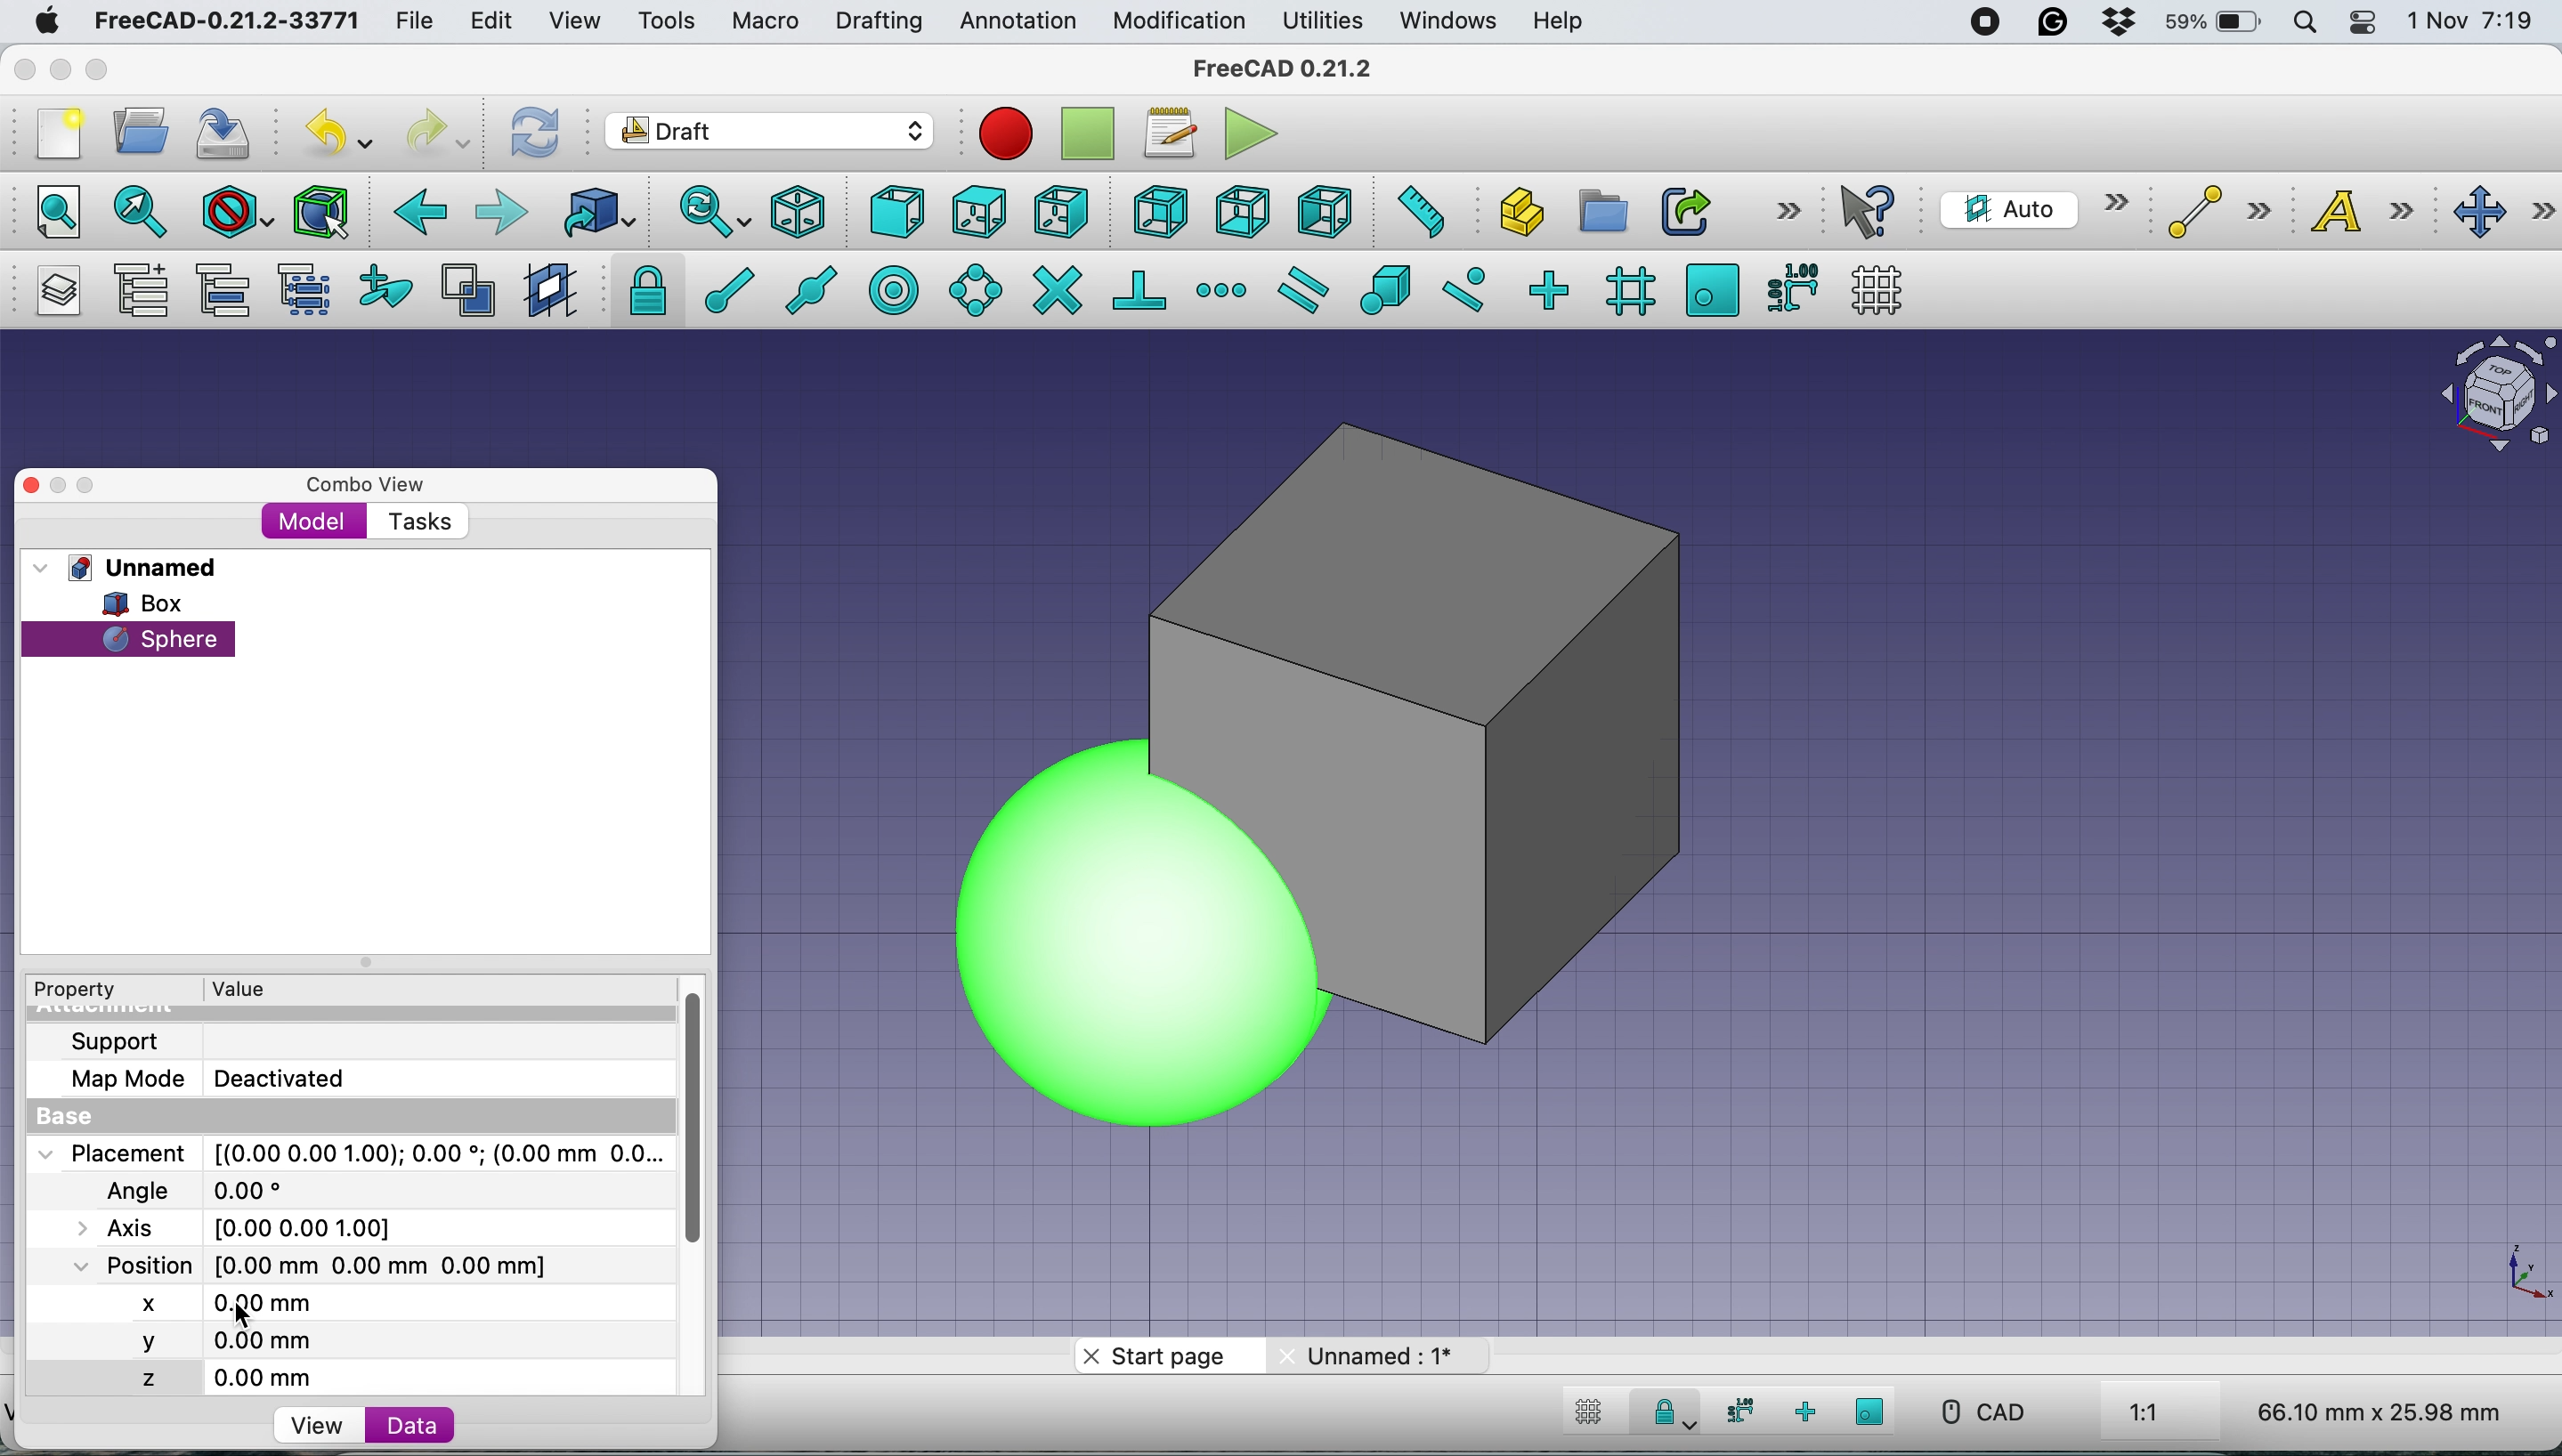 This screenshot has width=2562, height=1456. What do you see at coordinates (2109, 24) in the screenshot?
I see `dropbox` at bounding box center [2109, 24].